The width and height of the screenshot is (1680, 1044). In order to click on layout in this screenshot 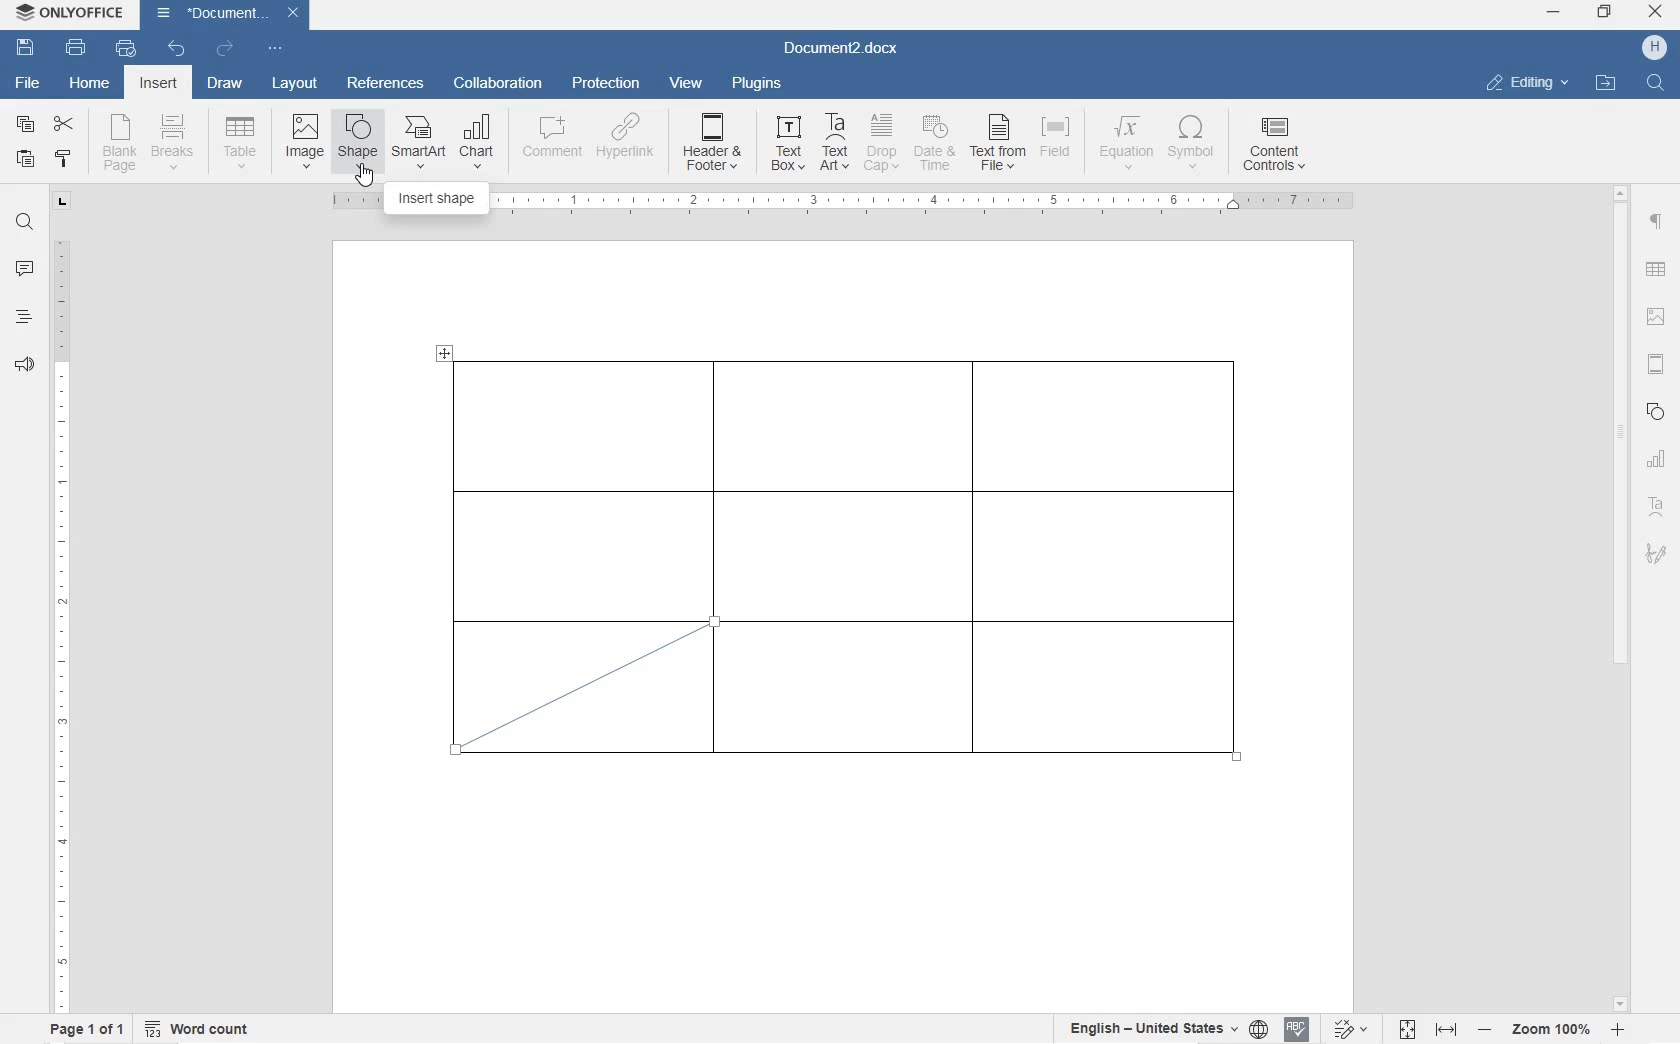, I will do `click(296, 84)`.